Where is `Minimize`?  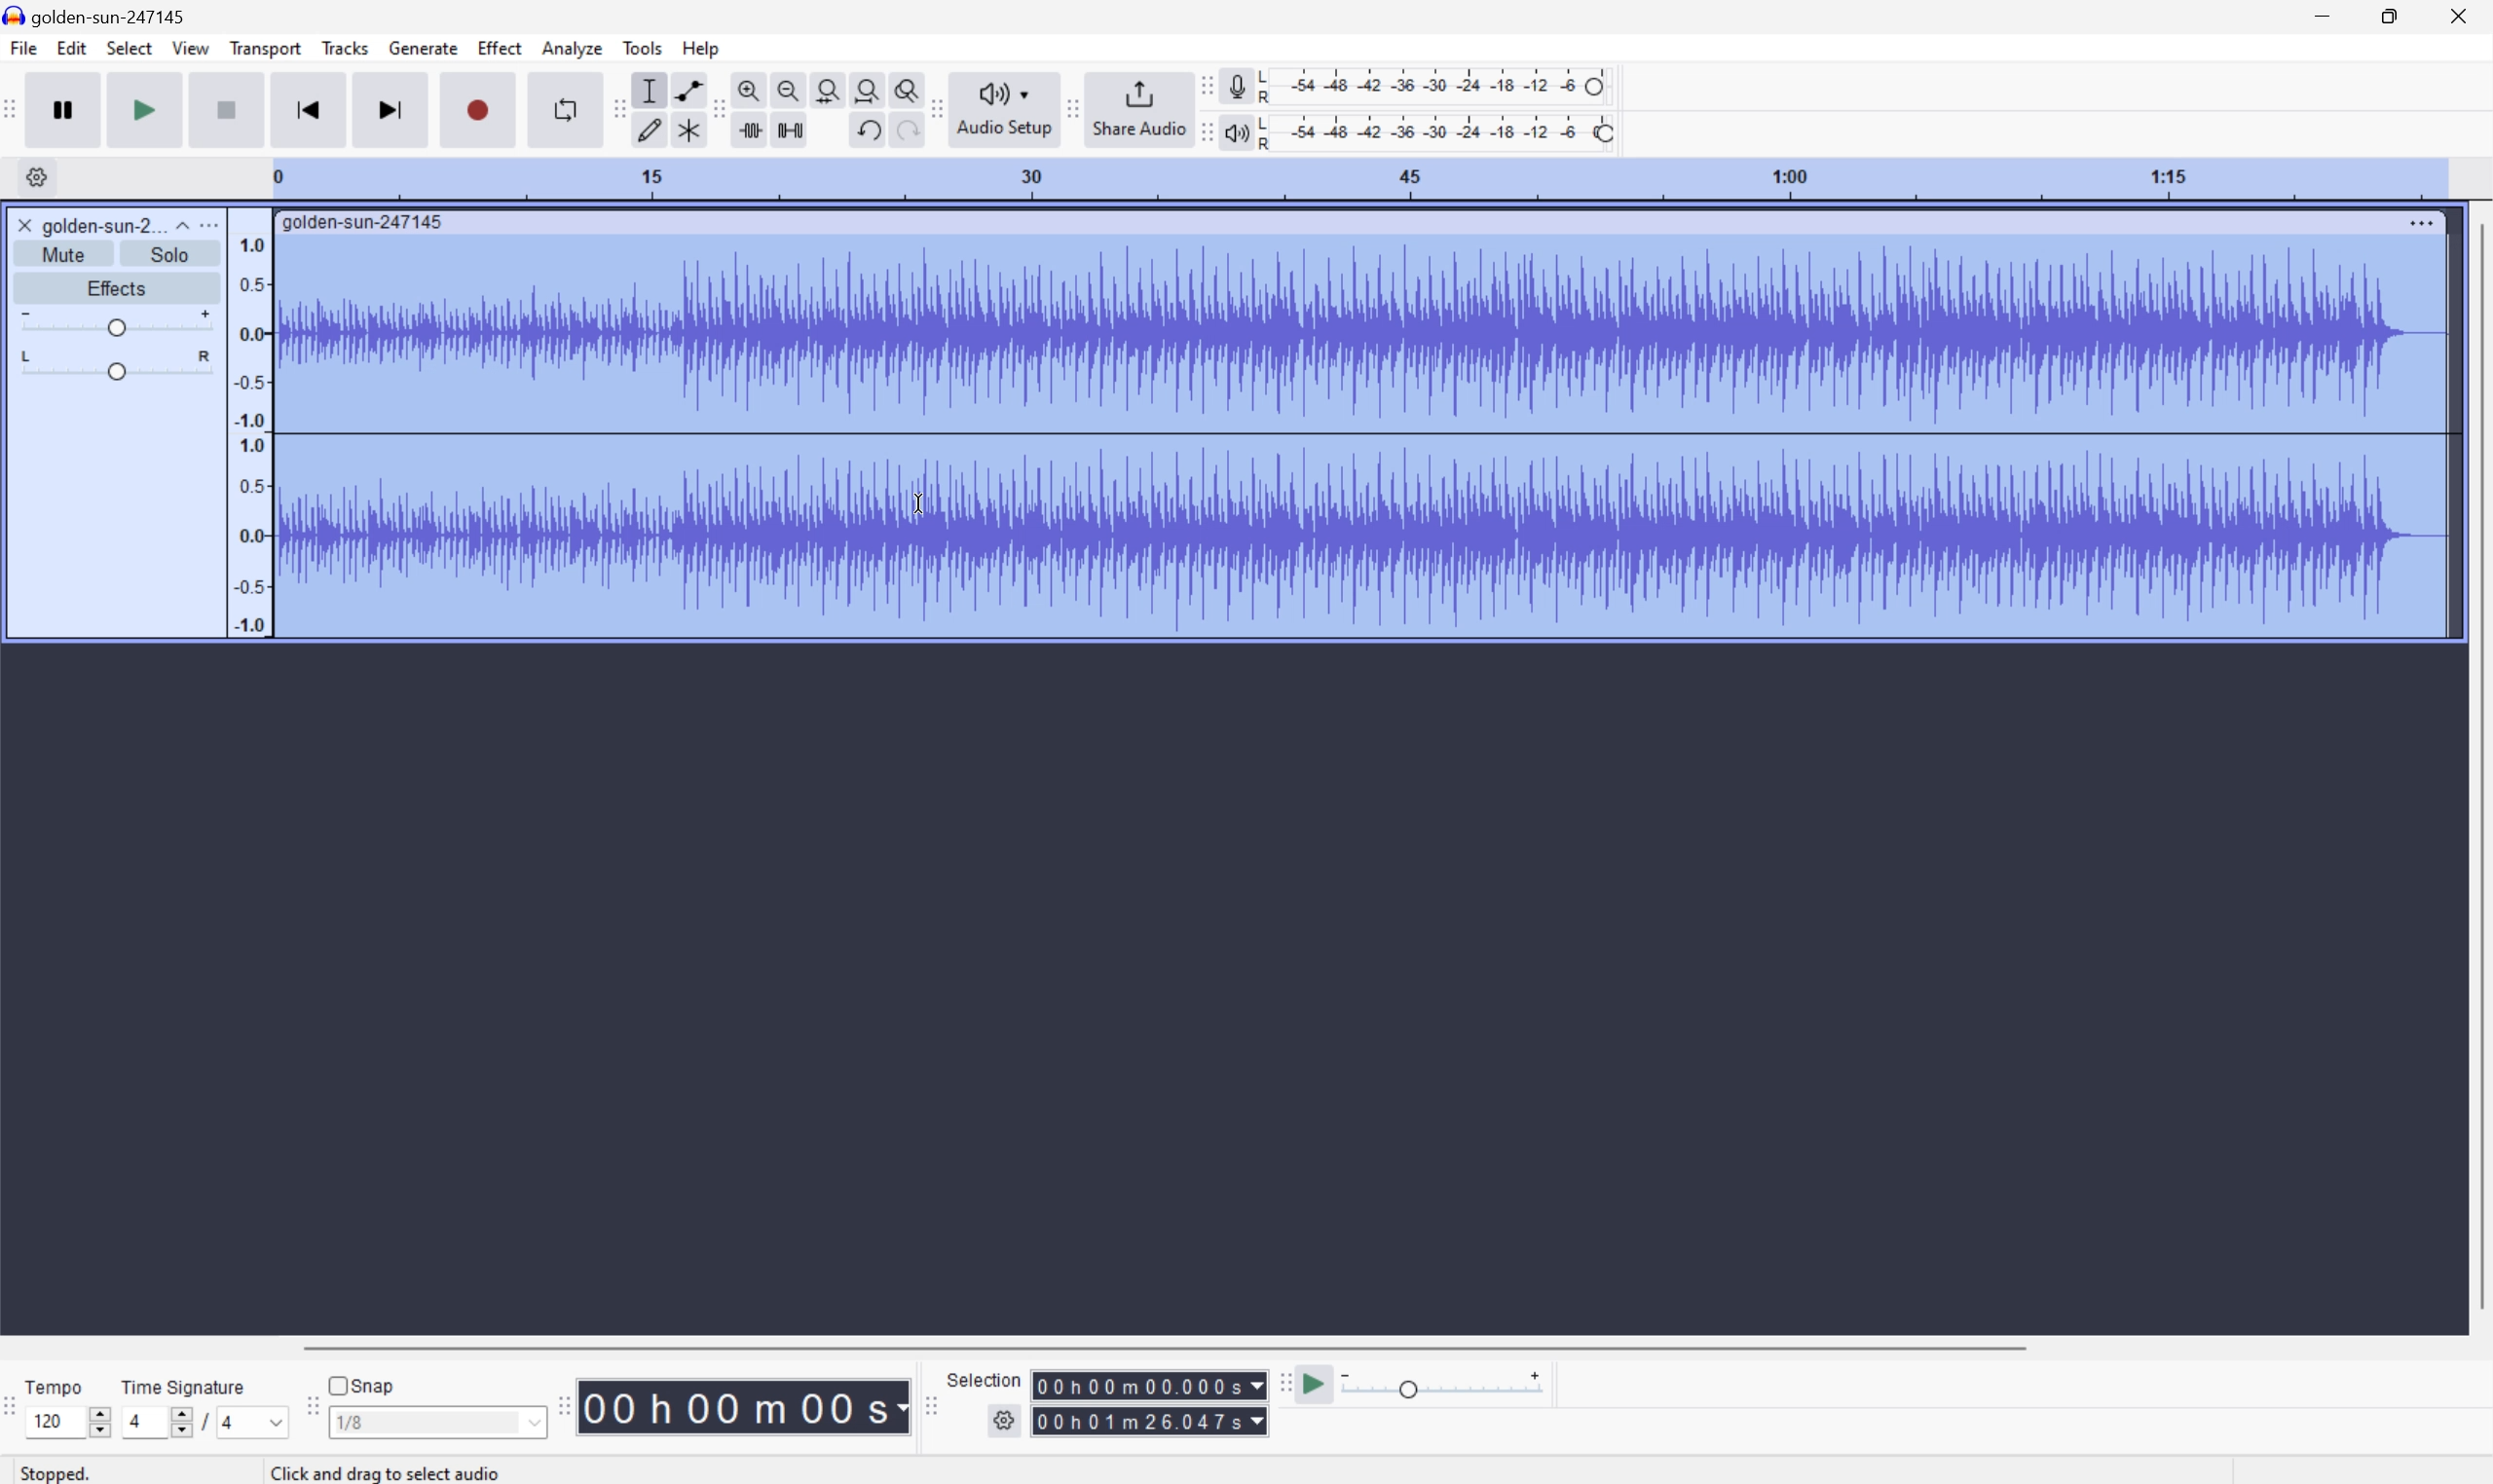
Minimize is located at coordinates (2322, 15).